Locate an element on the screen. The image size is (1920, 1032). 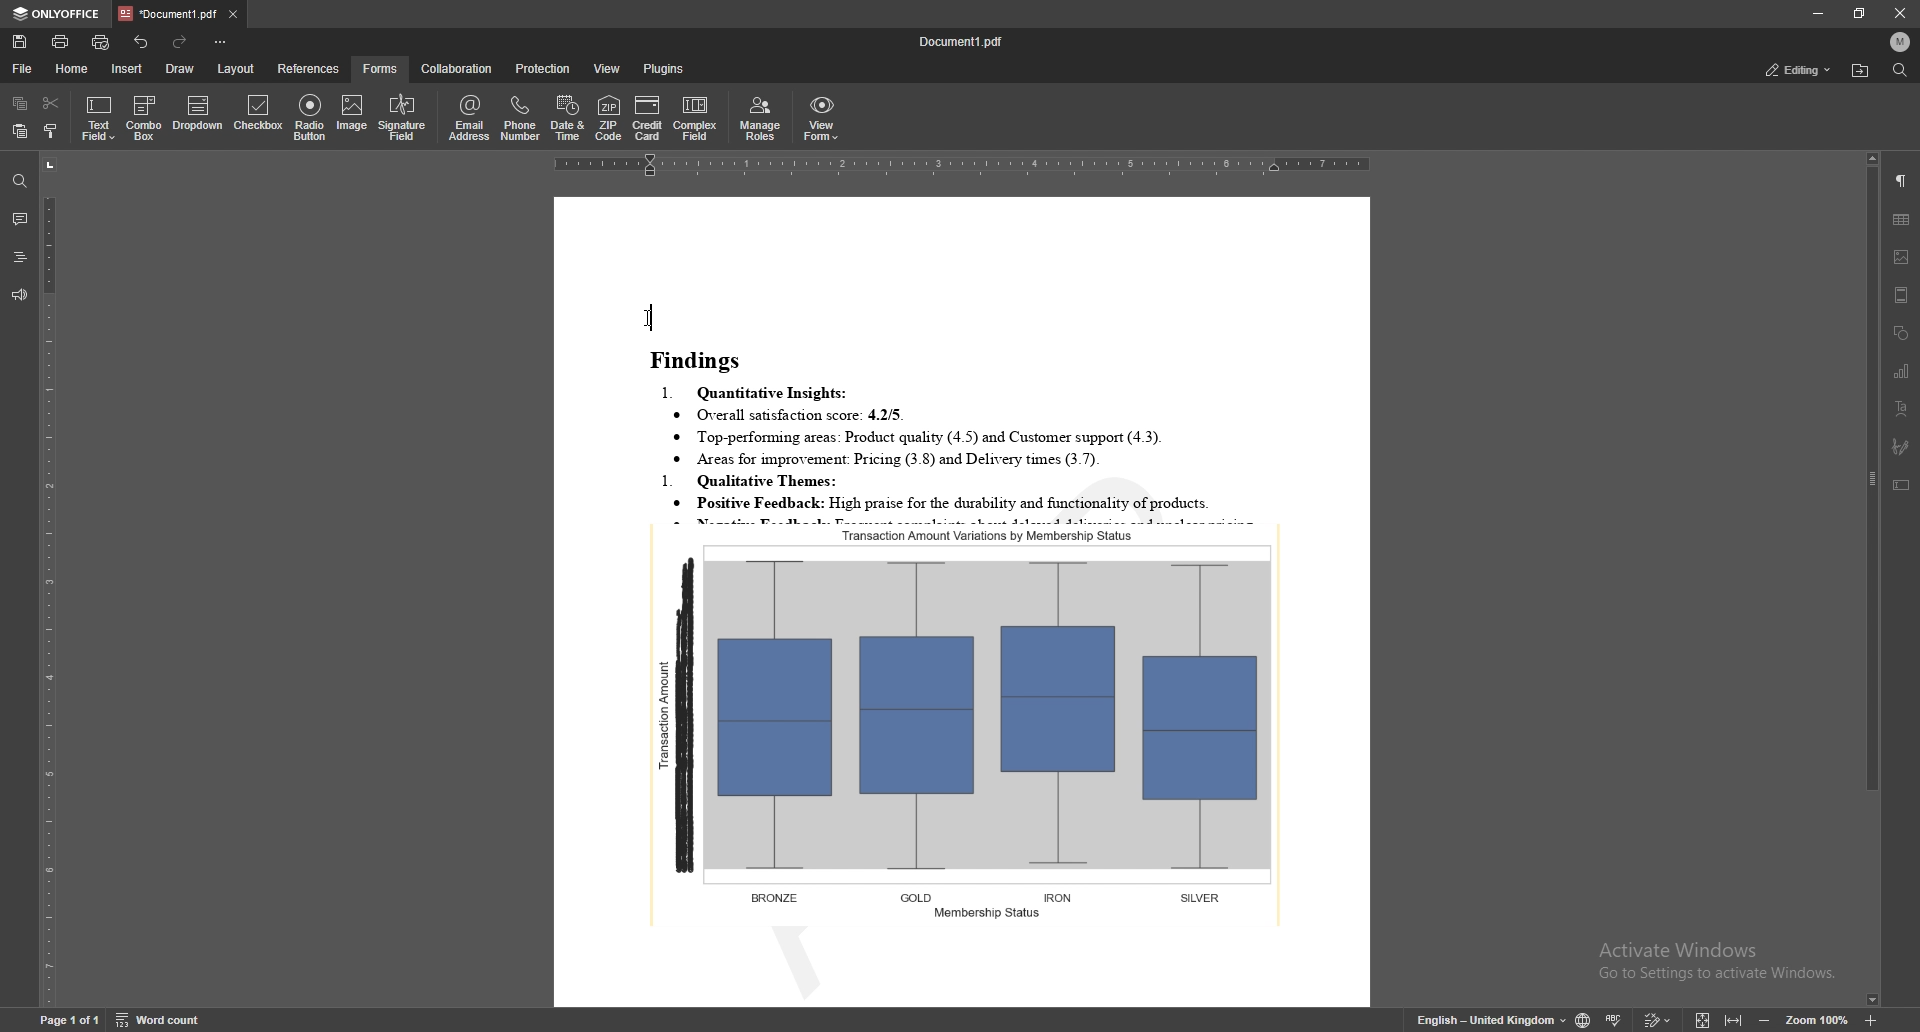
signature field is located at coordinates (403, 117).